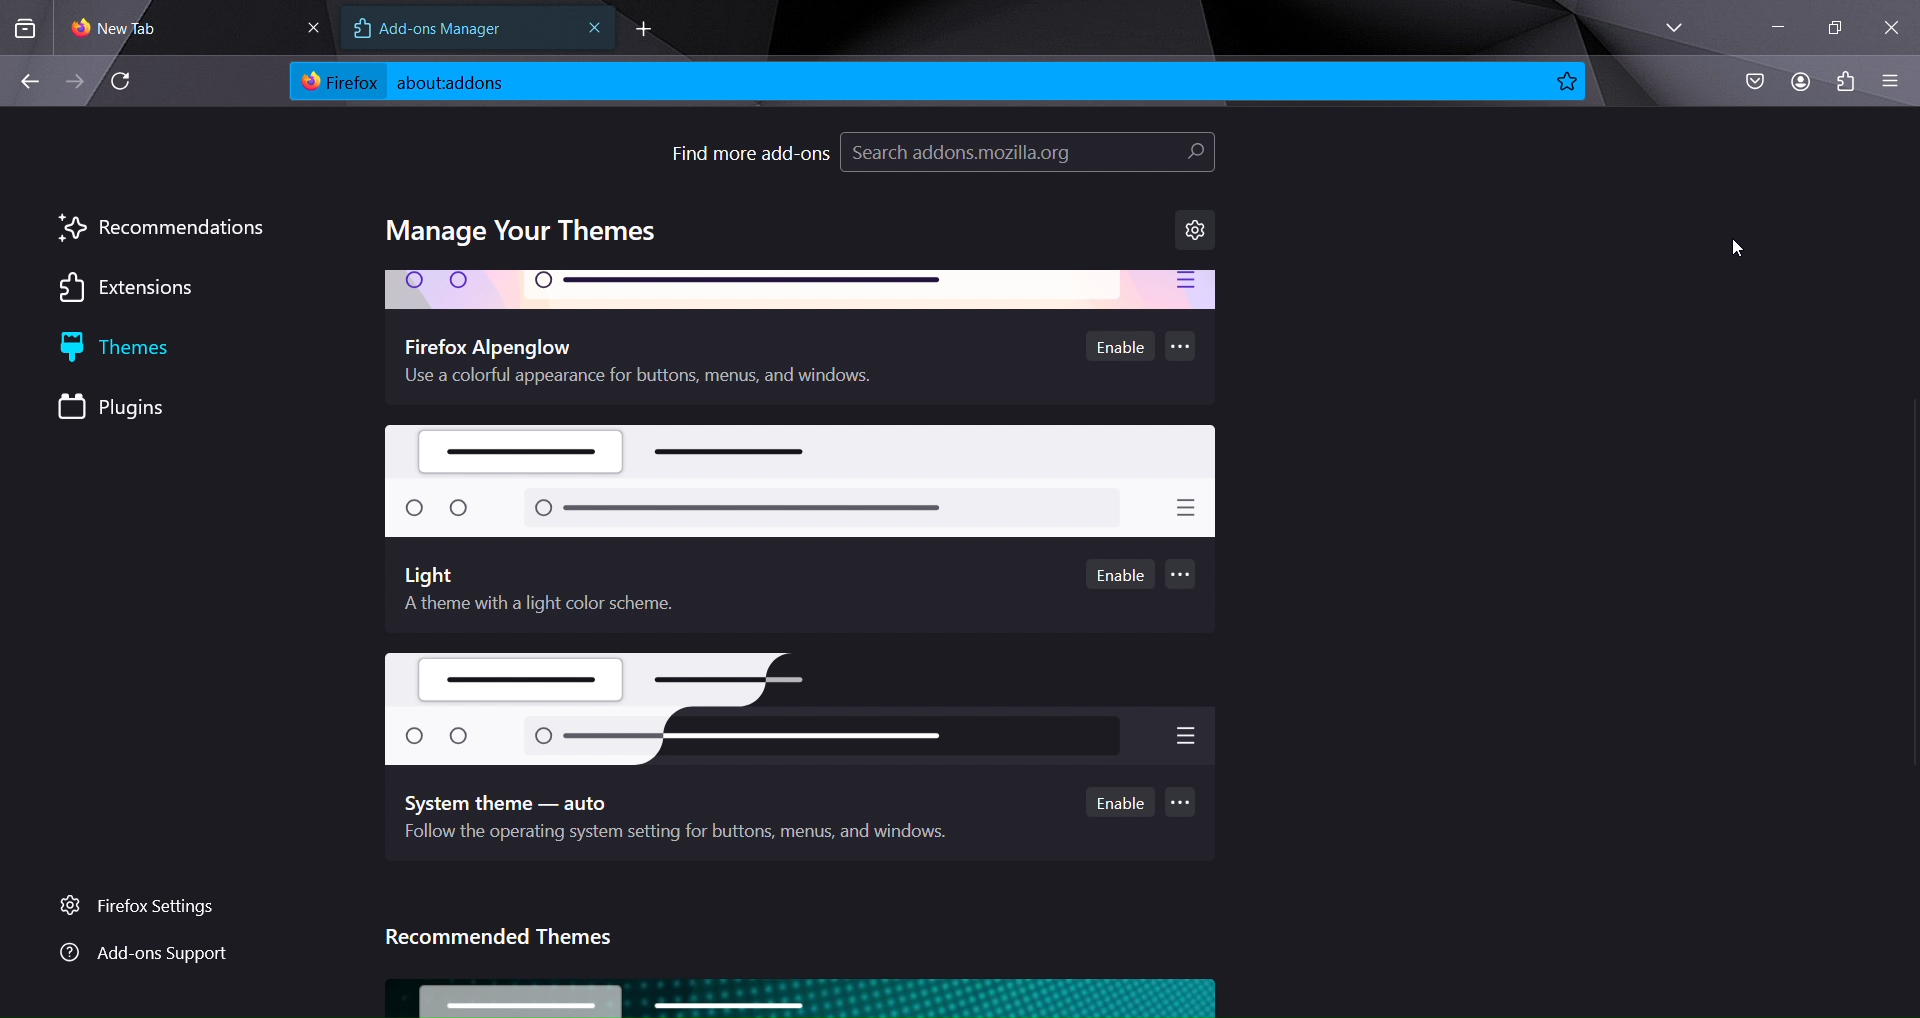 The height and width of the screenshot is (1018, 1920). Describe the element at coordinates (143, 955) in the screenshot. I see `add ons support` at that location.